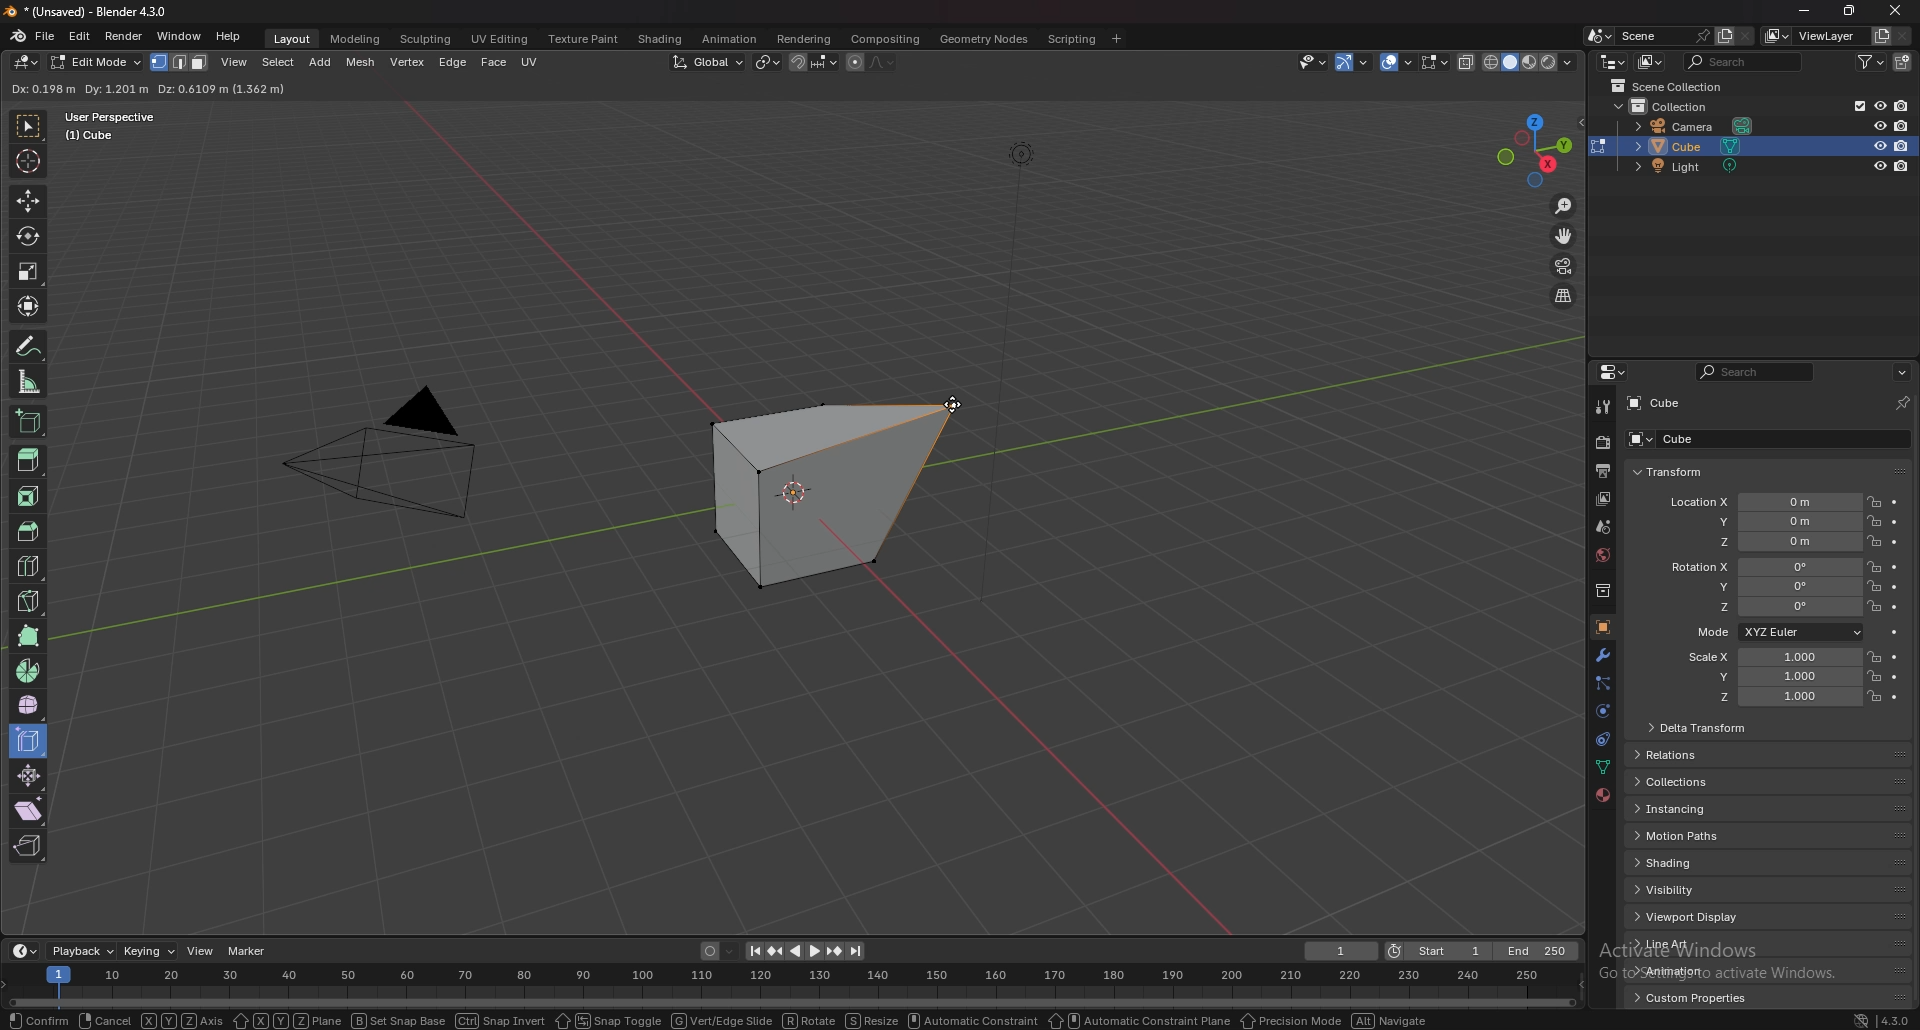 This screenshot has height=1030, width=1920. Describe the element at coordinates (1746, 37) in the screenshot. I see `delete scene` at that location.